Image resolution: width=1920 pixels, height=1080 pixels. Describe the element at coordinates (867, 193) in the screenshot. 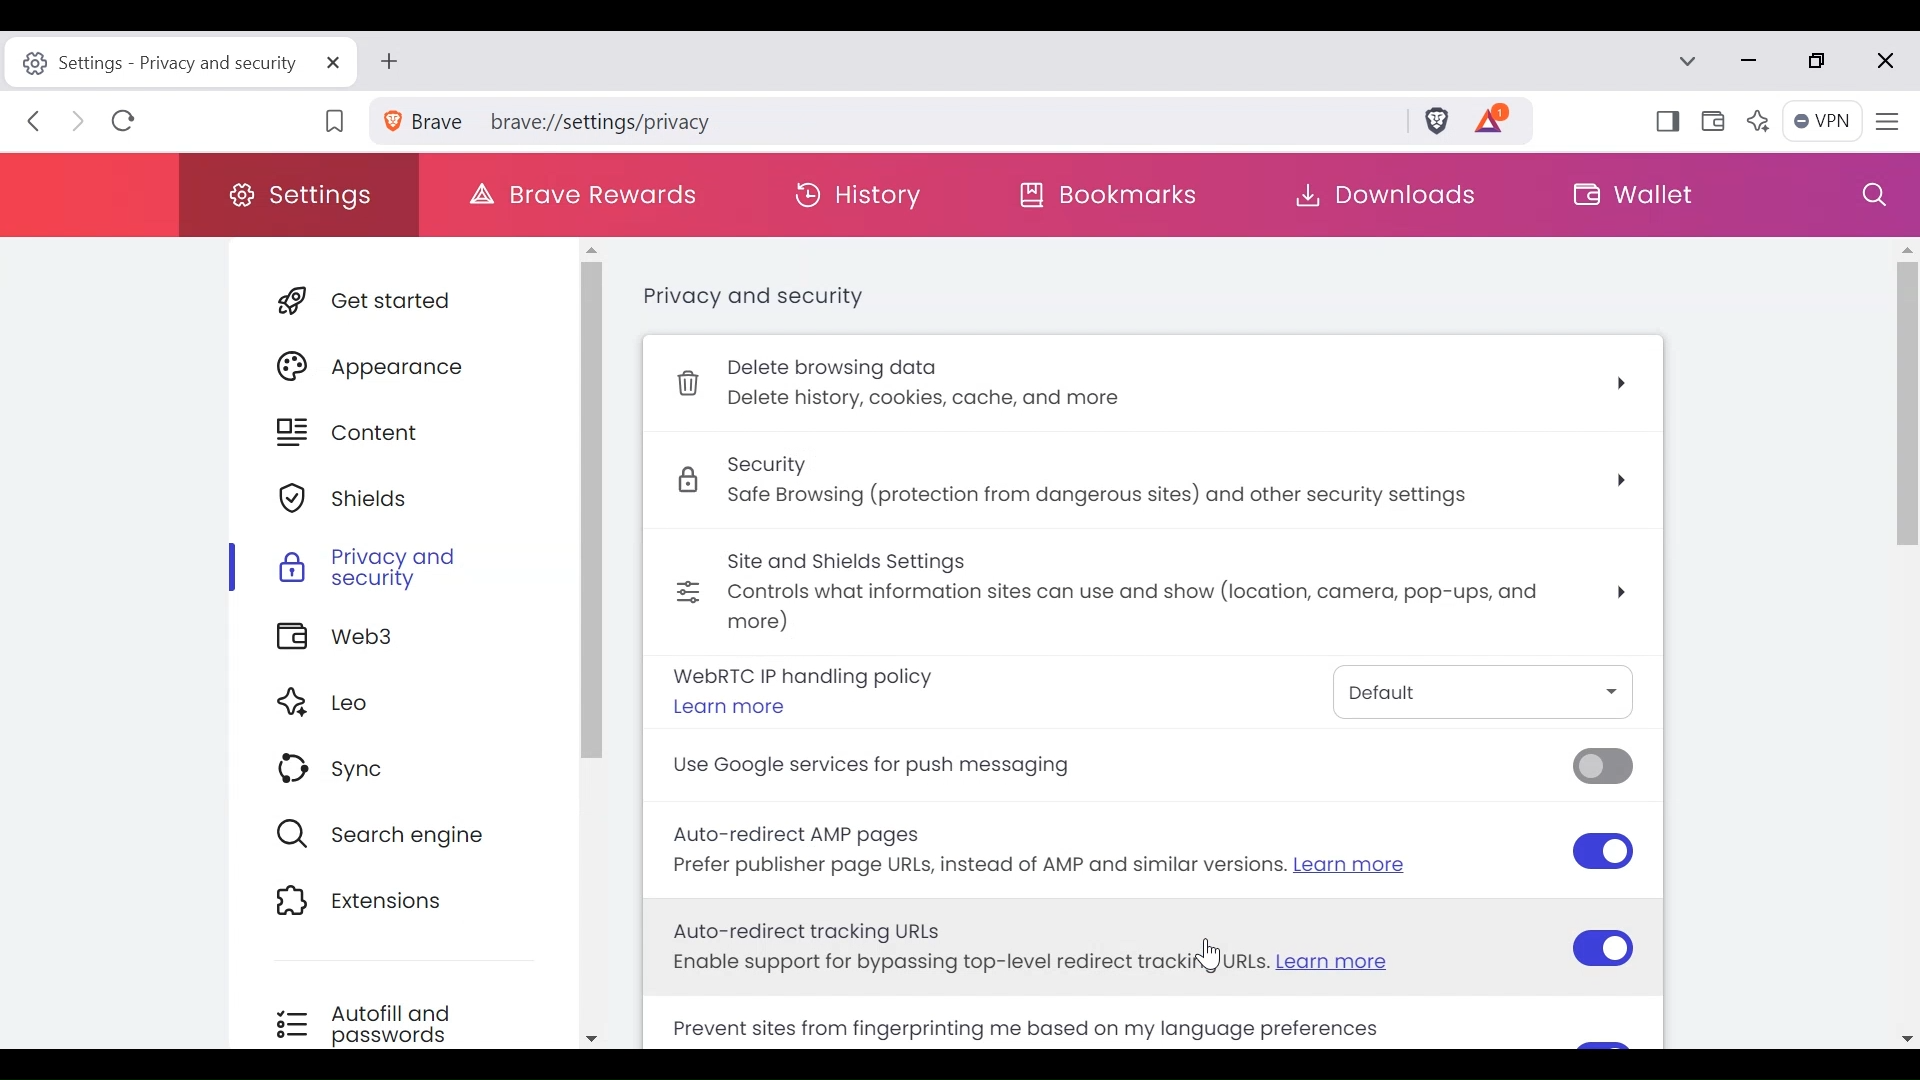

I see `History` at that location.